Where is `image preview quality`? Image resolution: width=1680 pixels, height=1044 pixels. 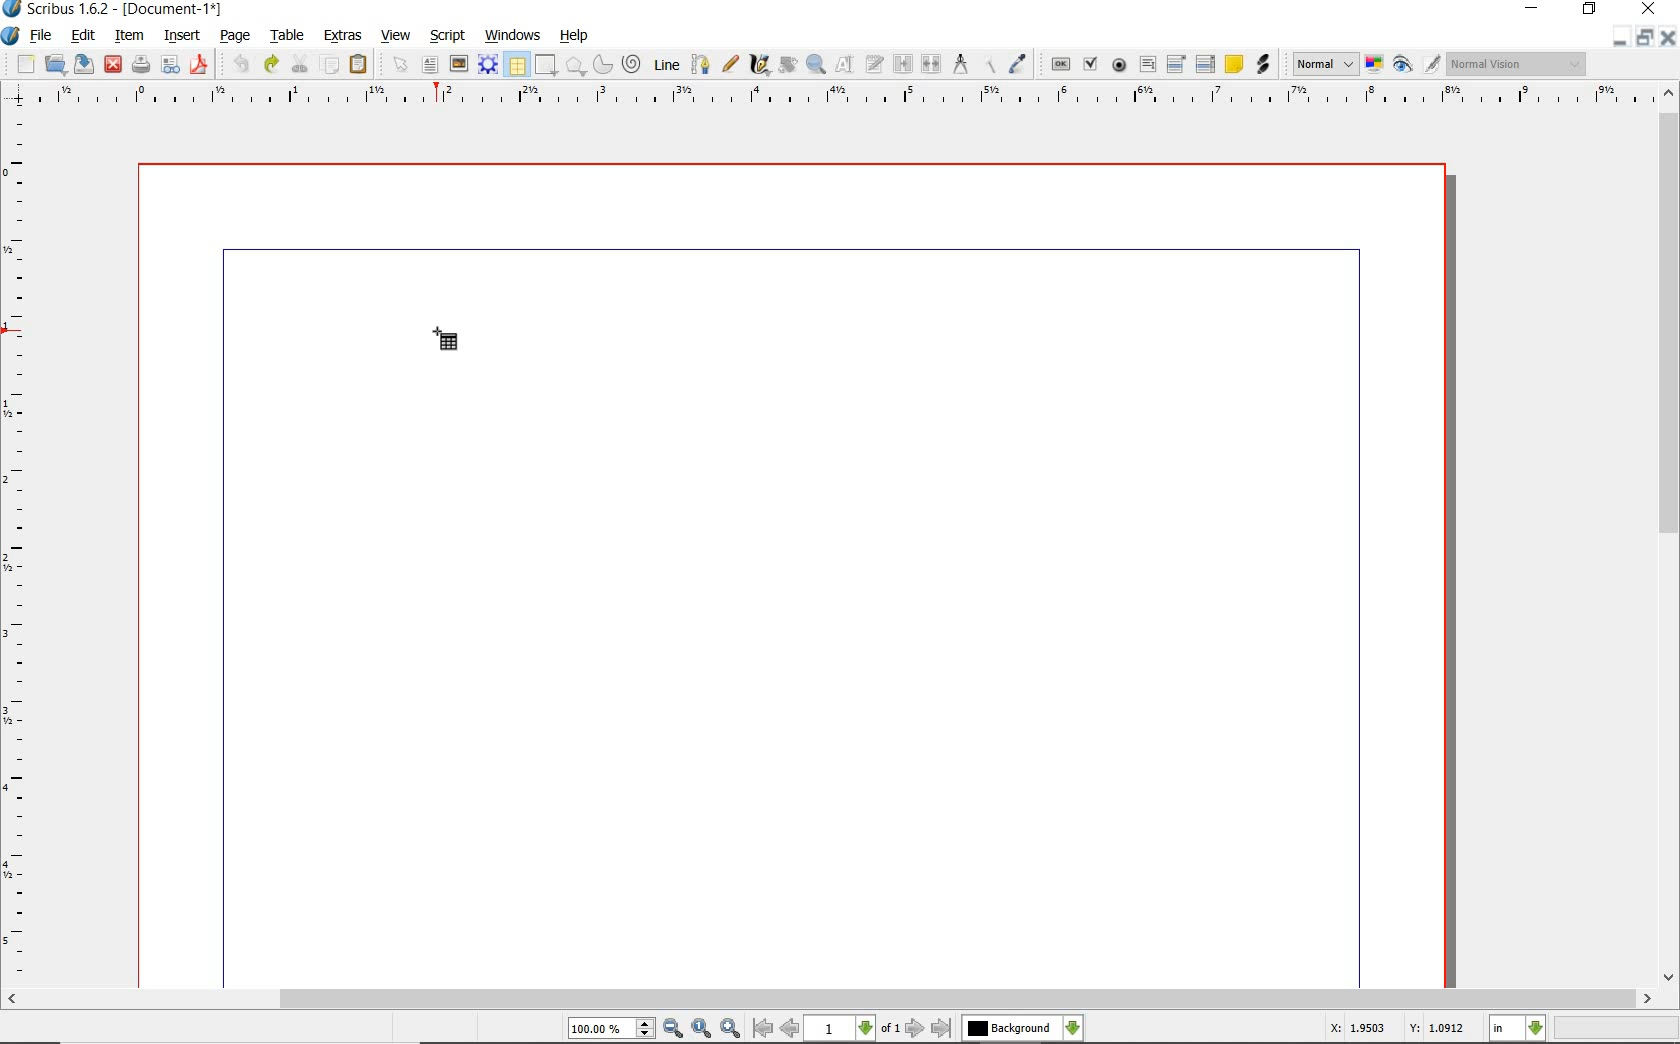 image preview quality is located at coordinates (1324, 62).